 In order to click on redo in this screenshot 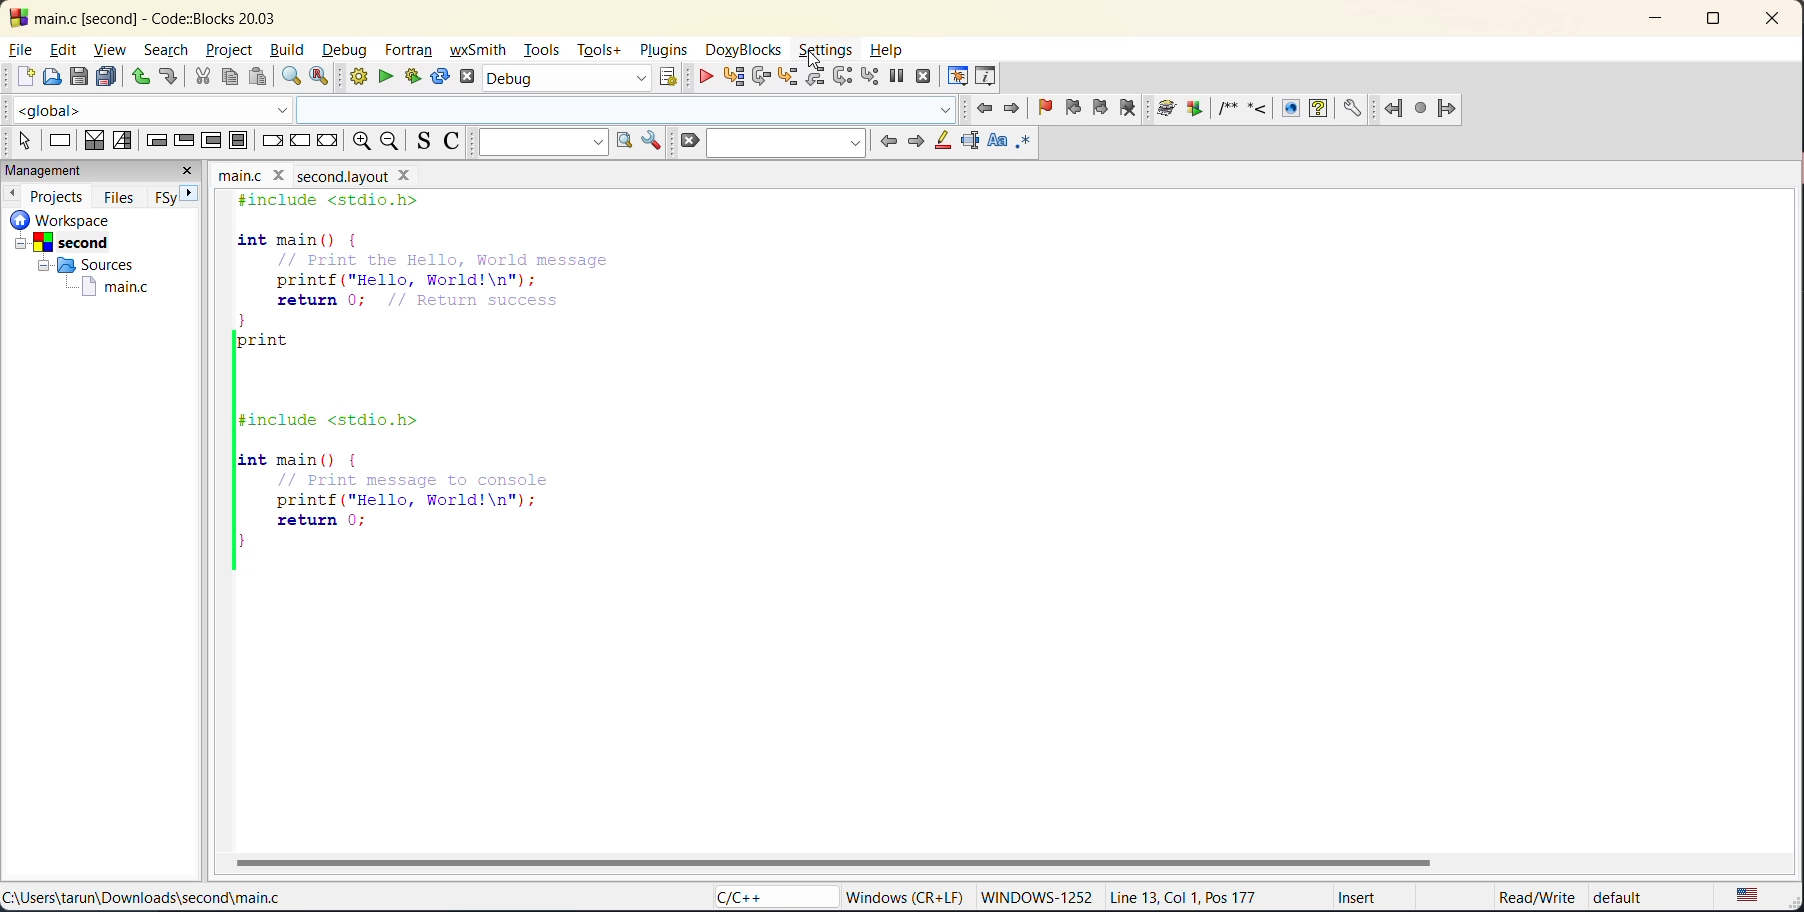, I will do `click(172, 79)`.